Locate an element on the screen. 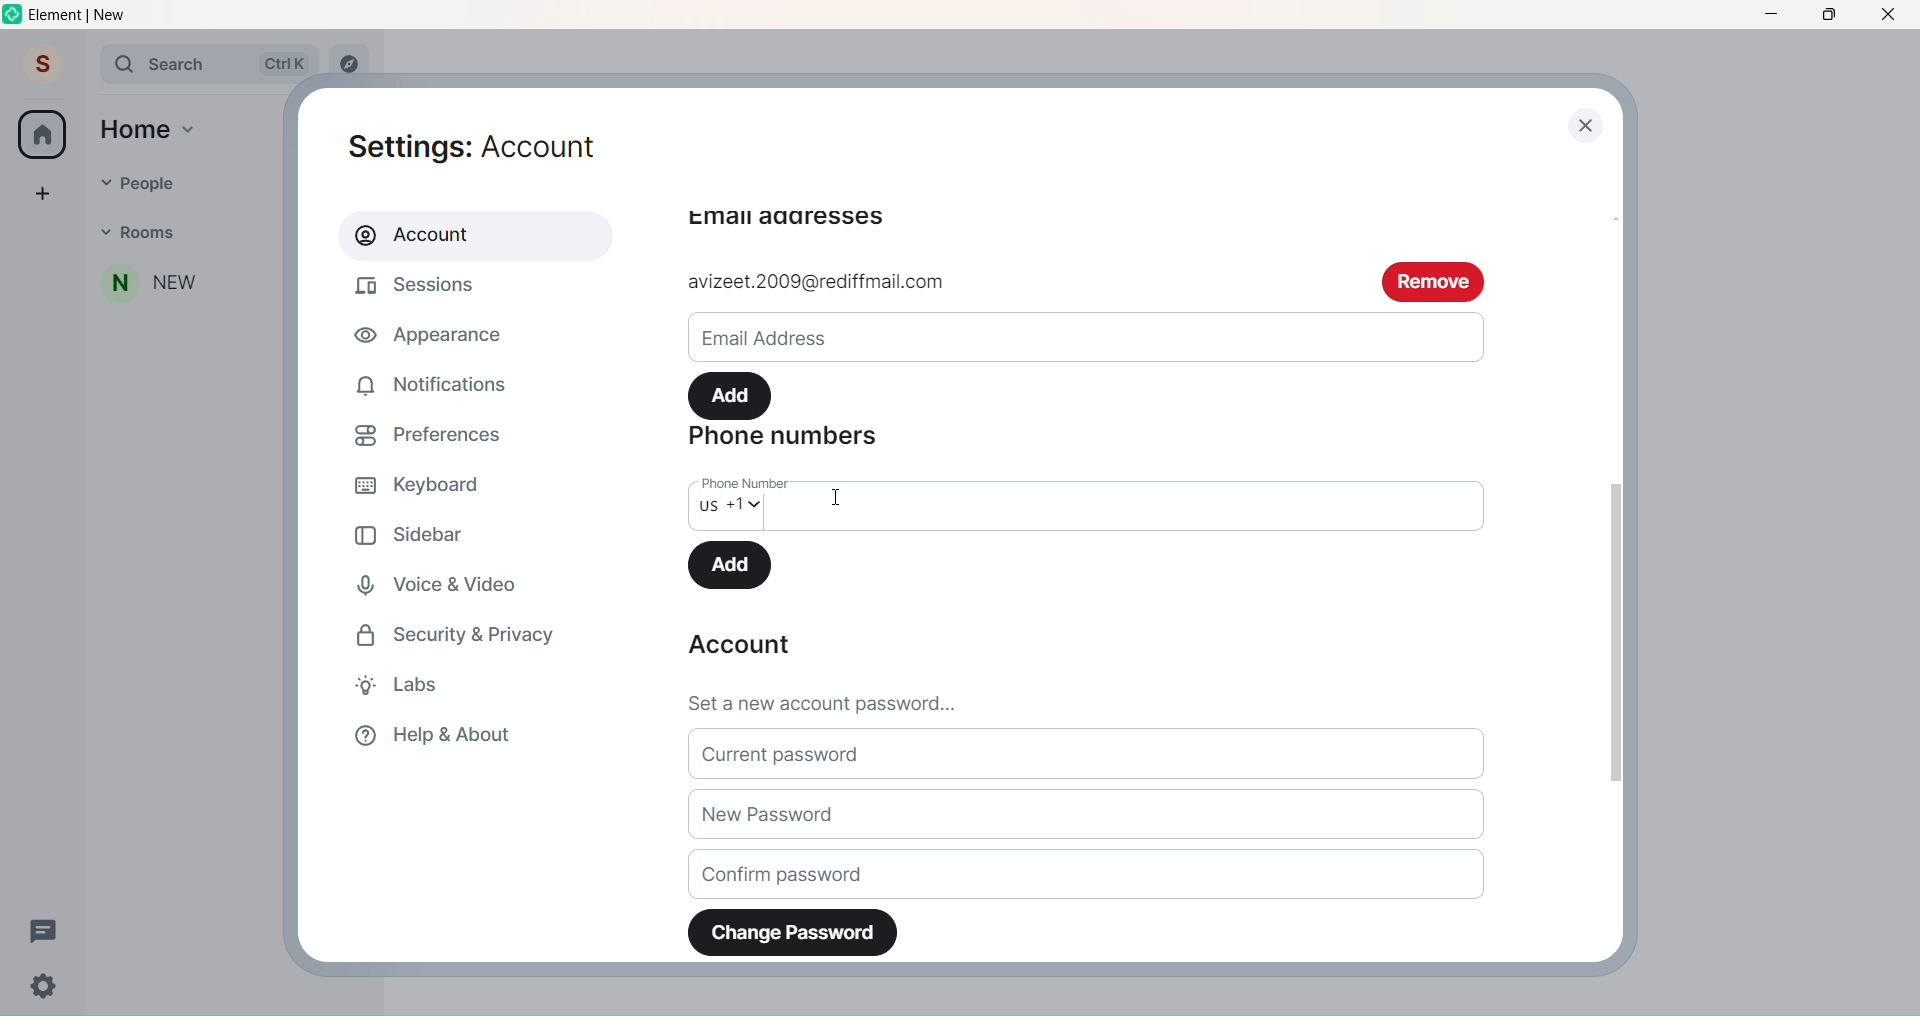 This screenshot has height=1016, width=1920. close is located at coordinates (1588, 128).